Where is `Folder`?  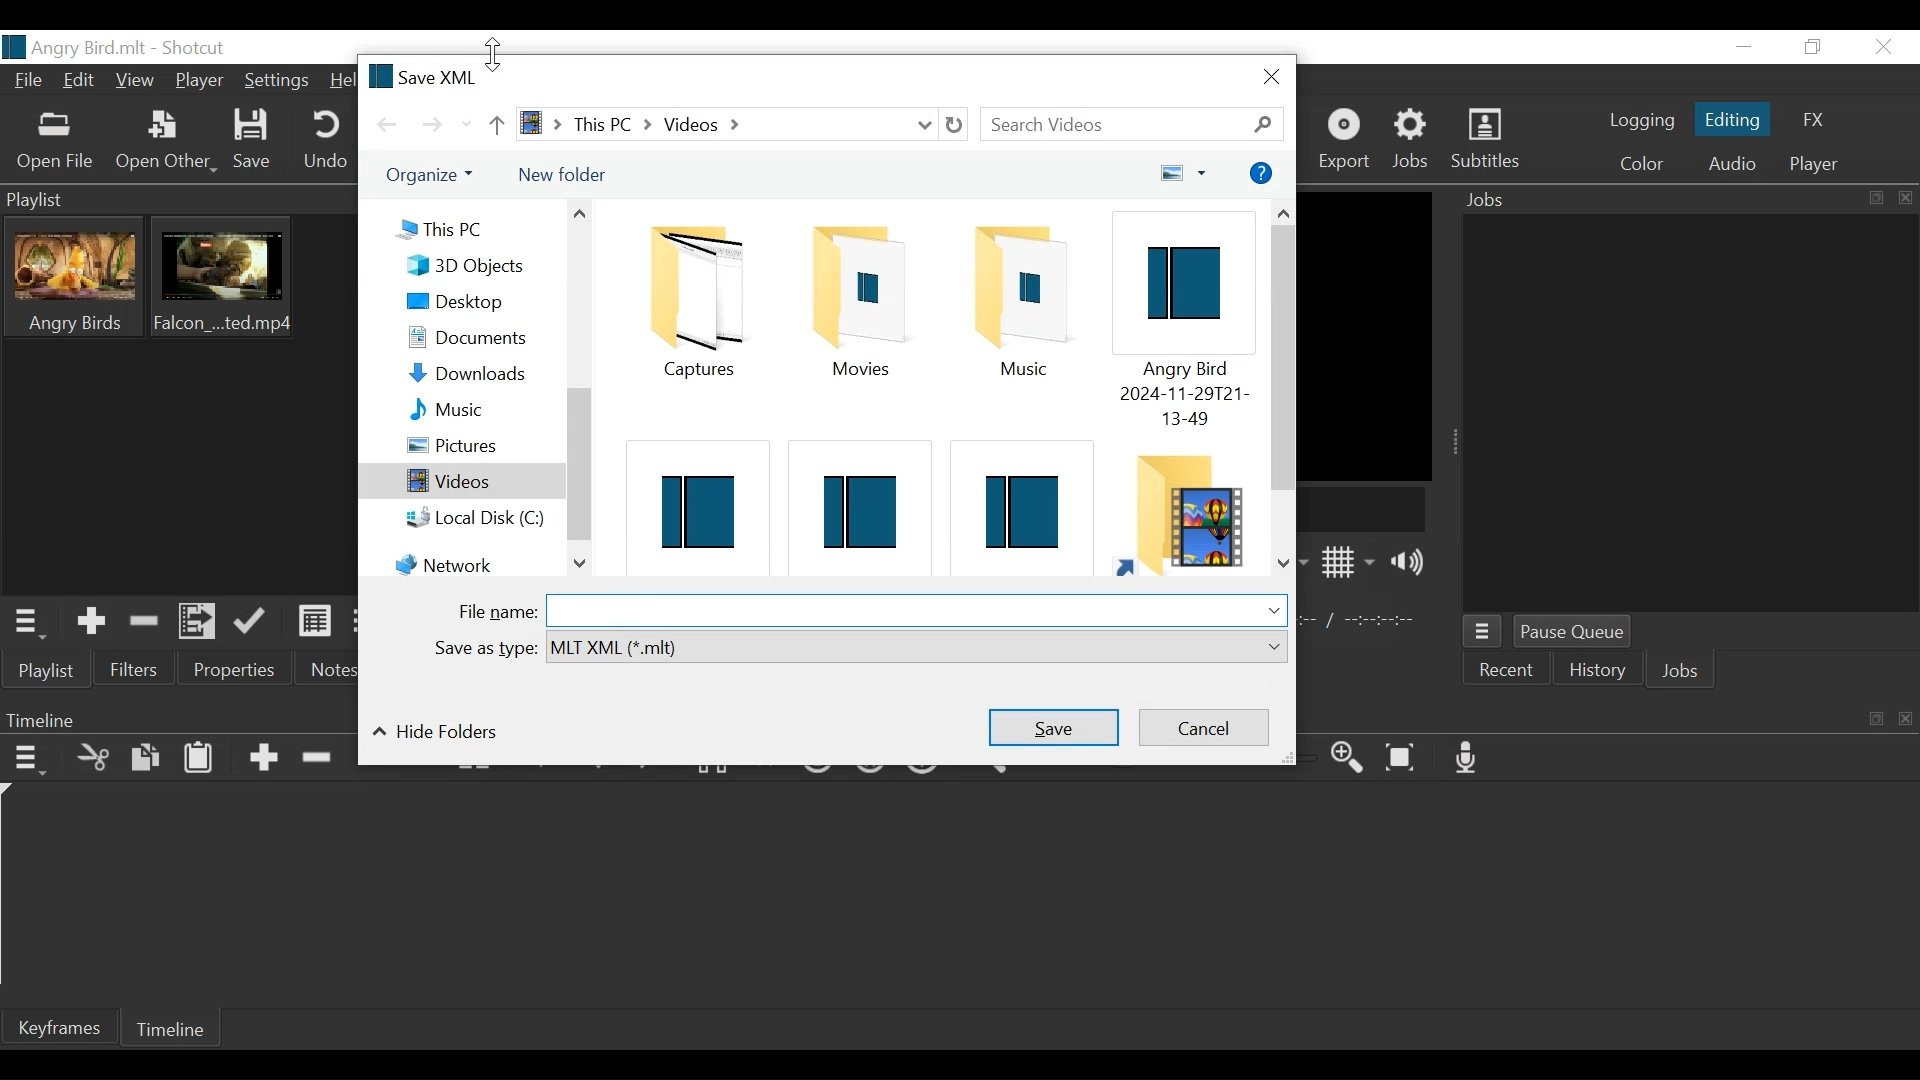
Folder is located at coordinates (1183, 510).